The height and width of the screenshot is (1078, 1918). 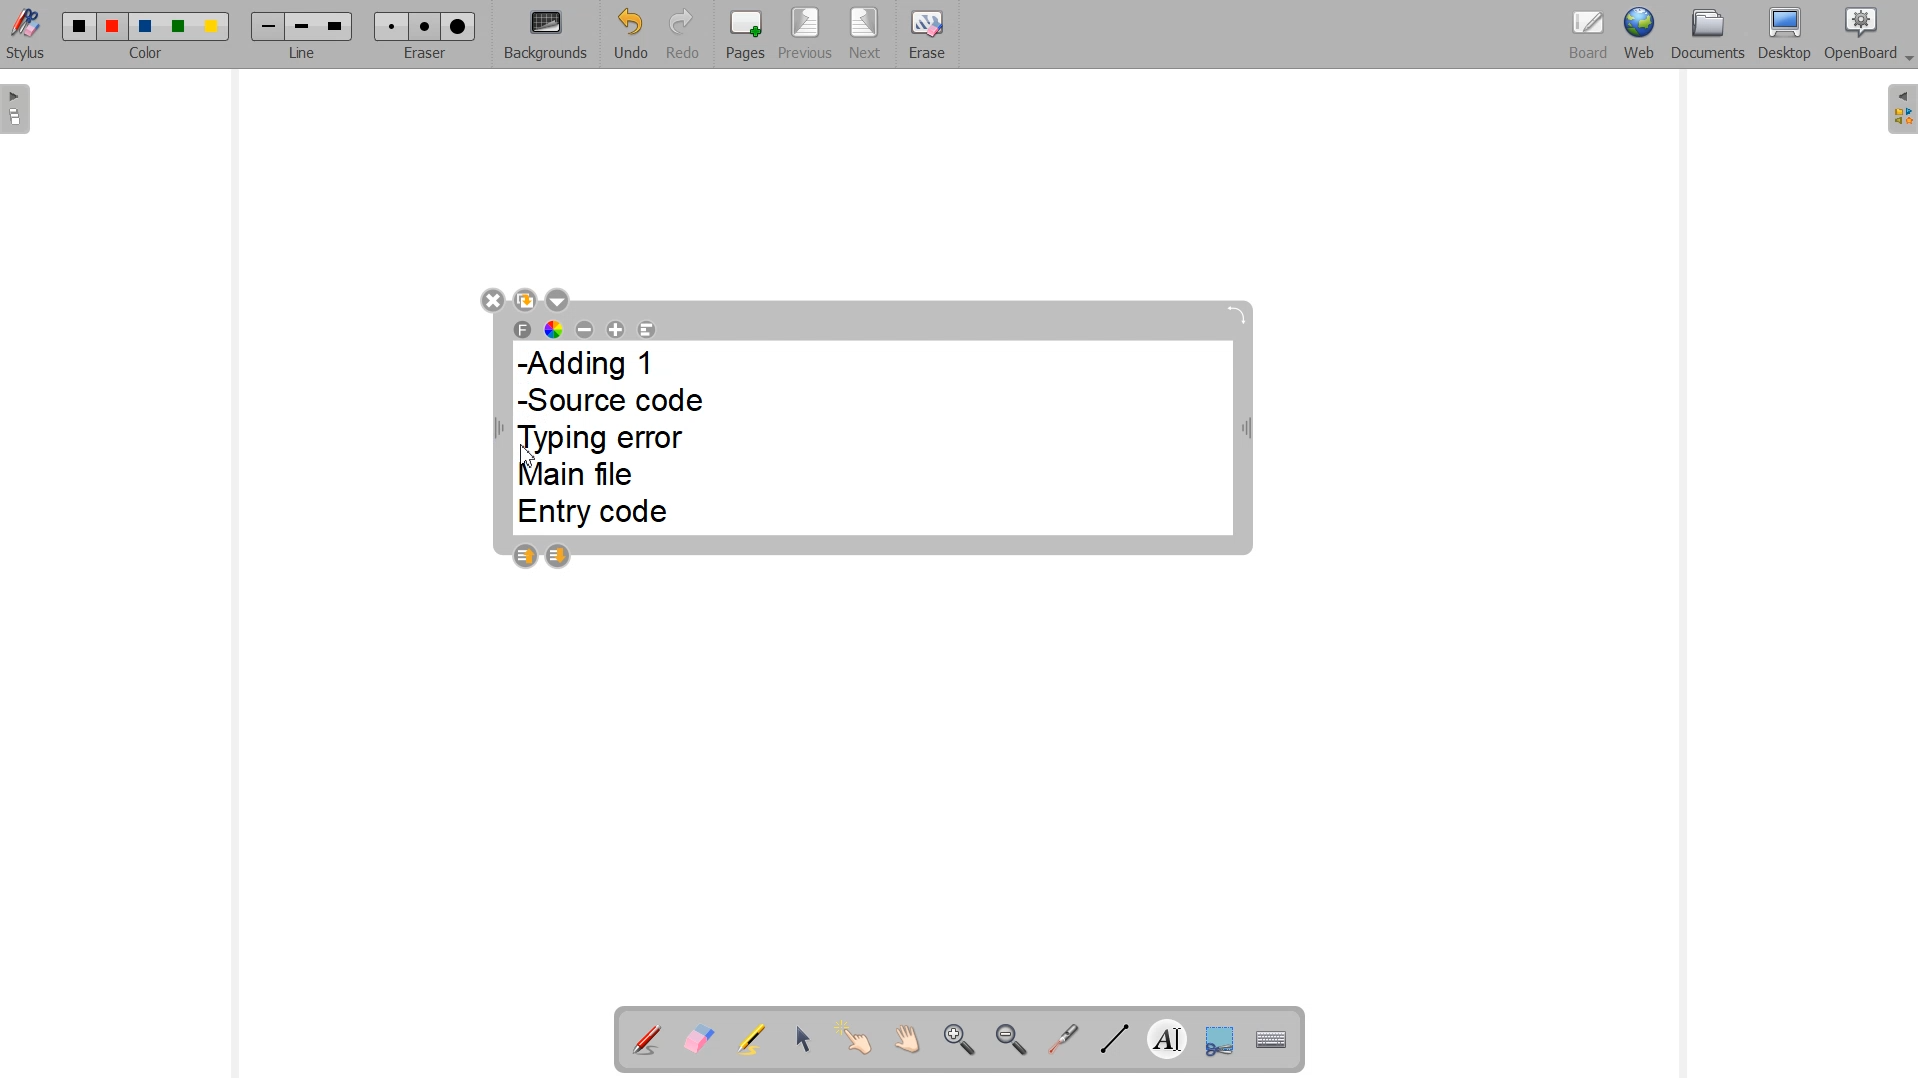 I want to click on Scroll page, so click(x=907, y=1041).